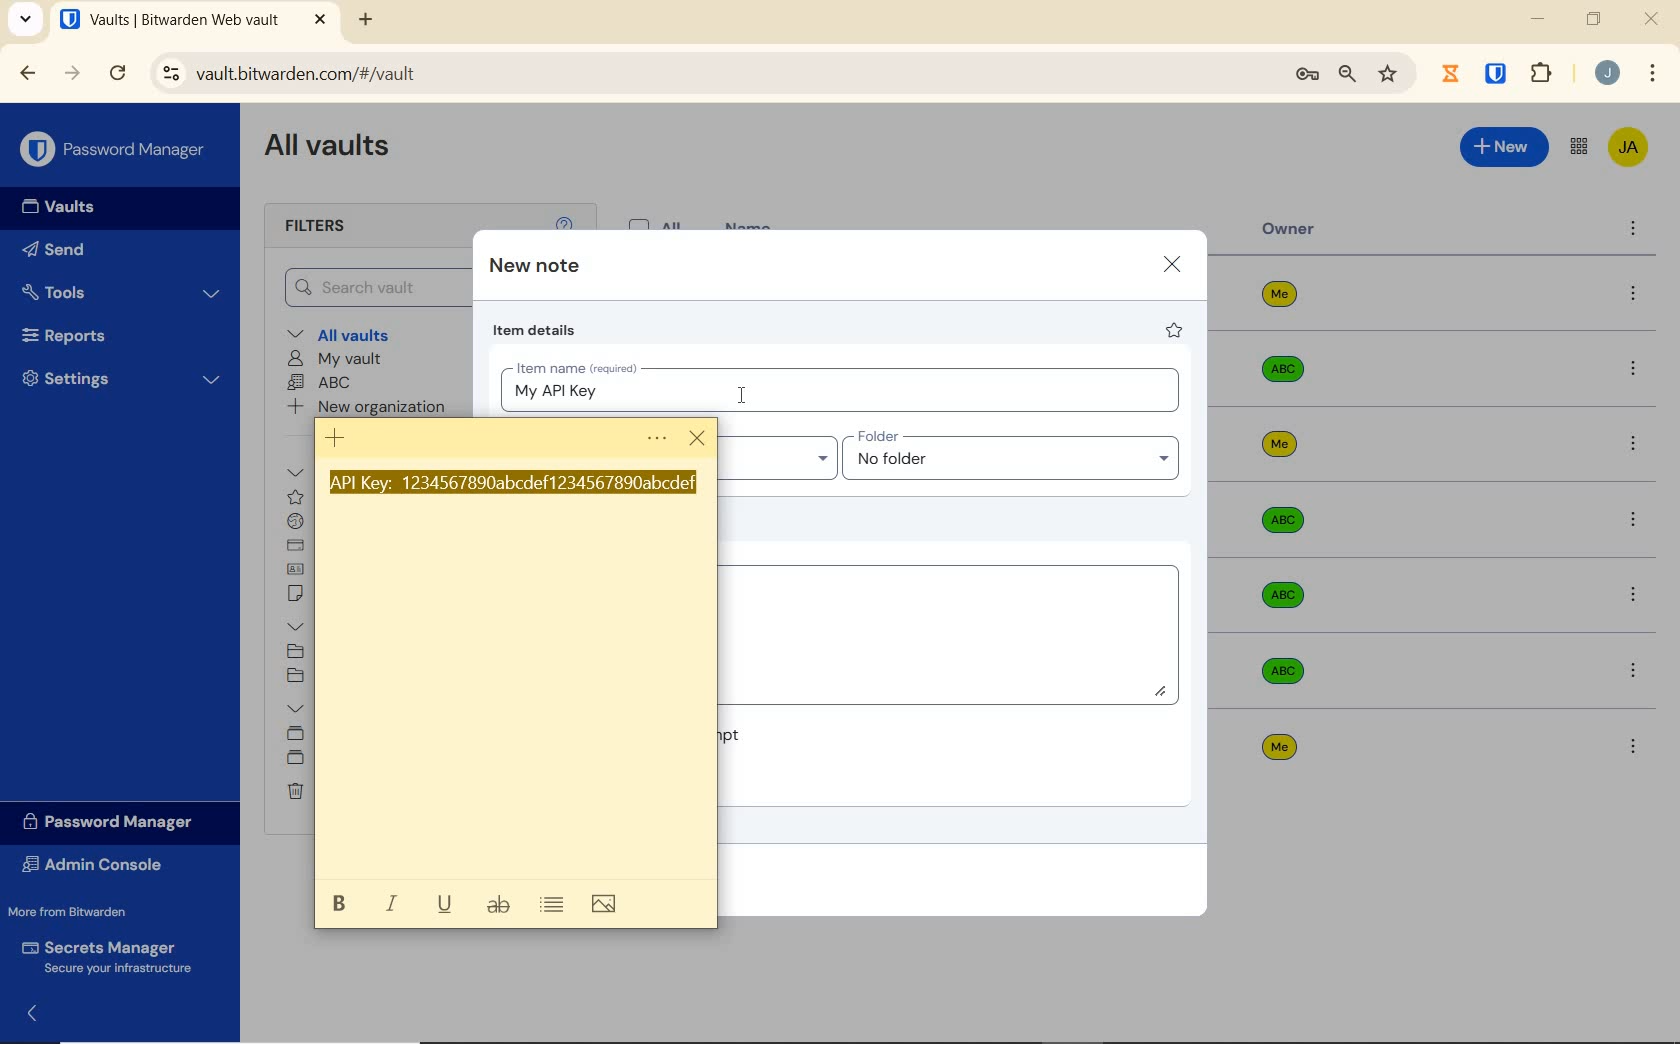 Image resolution: width=1680 pixels, height=1044 pixels. Describe the element at coordinates (88, 912) in the screenshot. I see `More from Bitwarden` at that location.